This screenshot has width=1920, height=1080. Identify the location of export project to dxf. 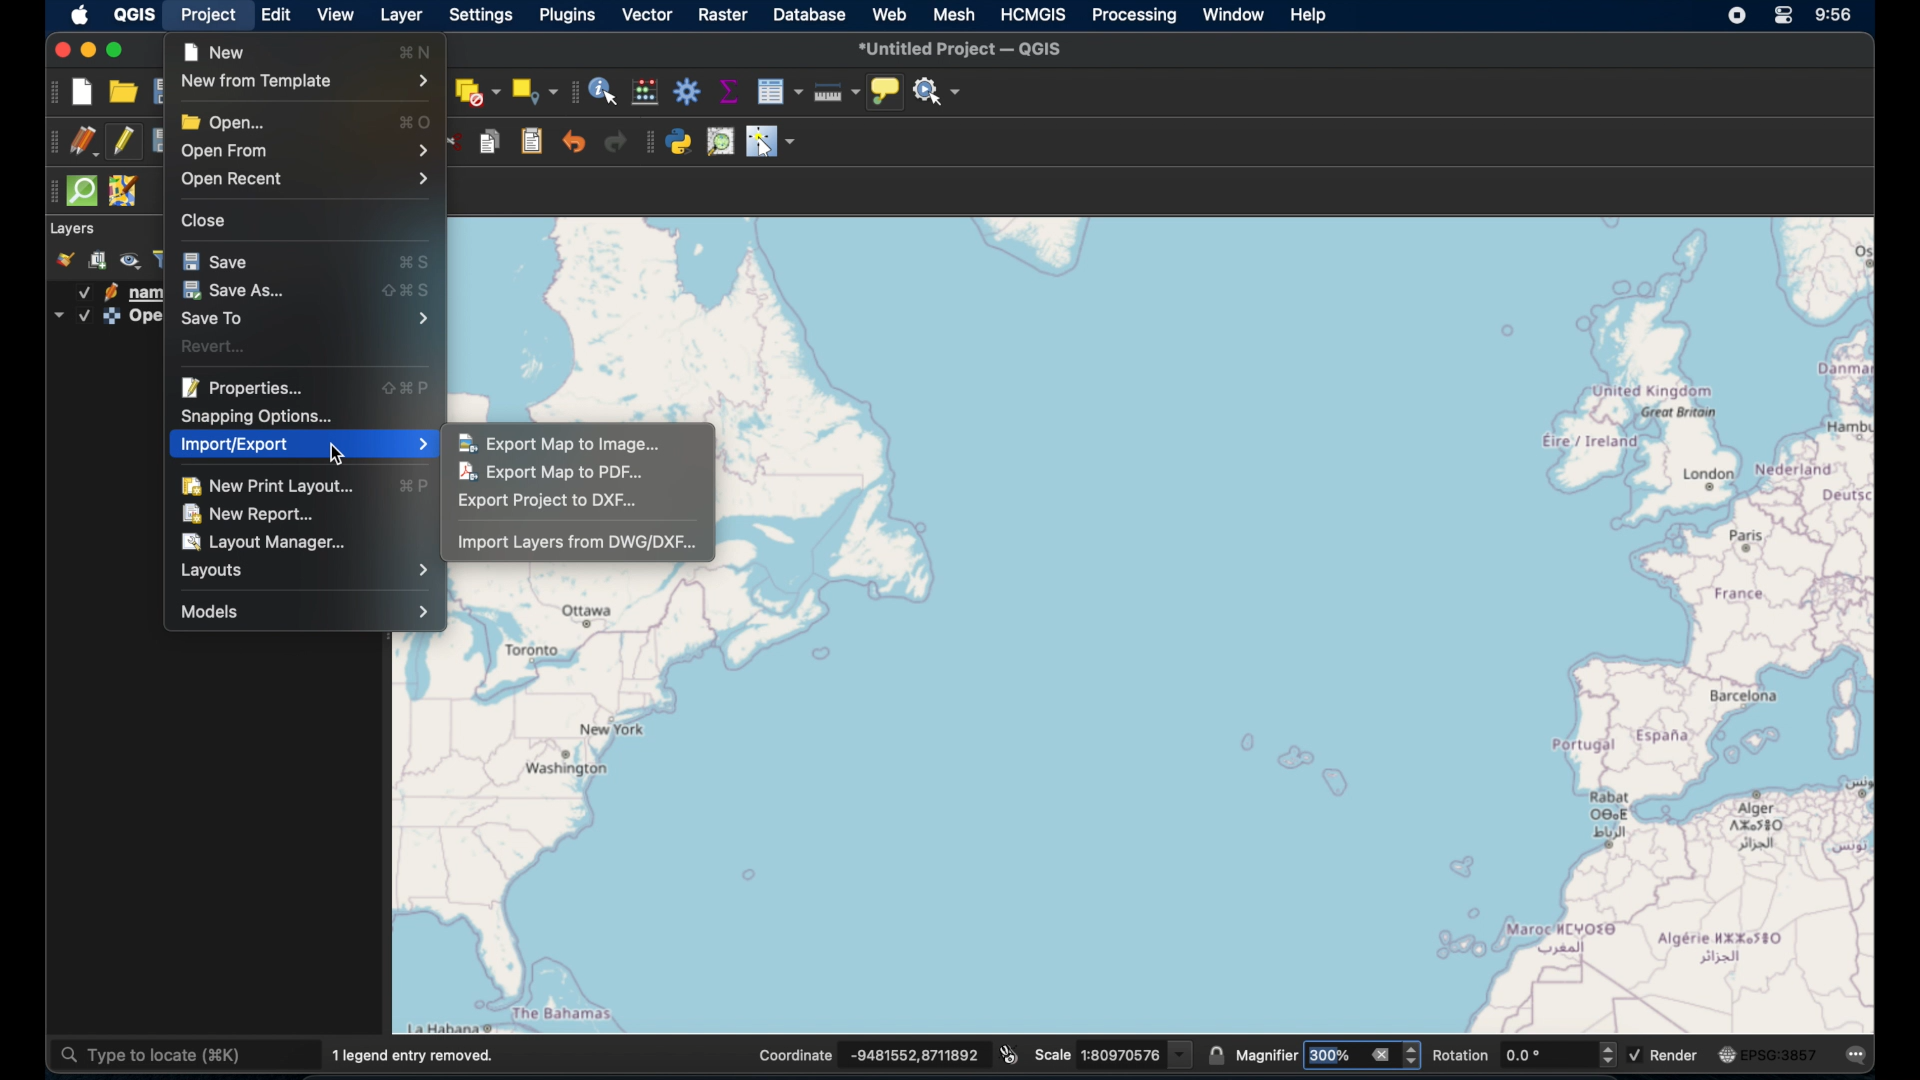
(548, 502).